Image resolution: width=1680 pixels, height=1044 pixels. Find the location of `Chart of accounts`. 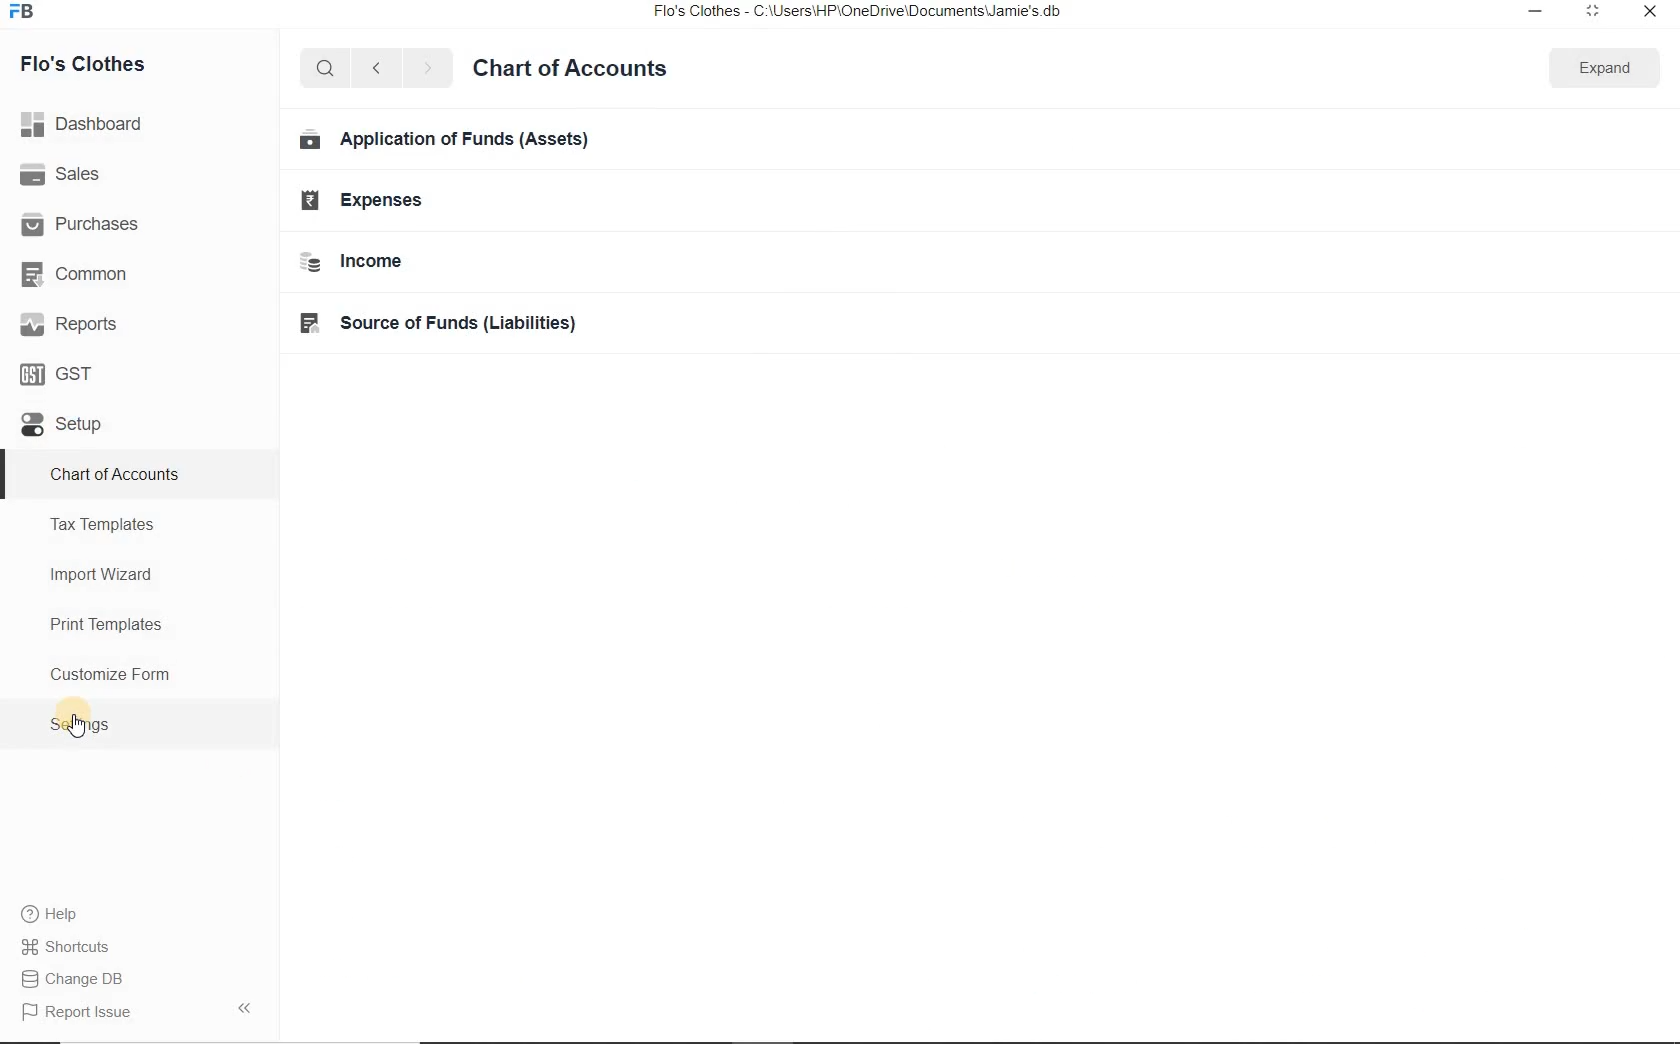

Chart of accounts is located at coordinates (571, 68).